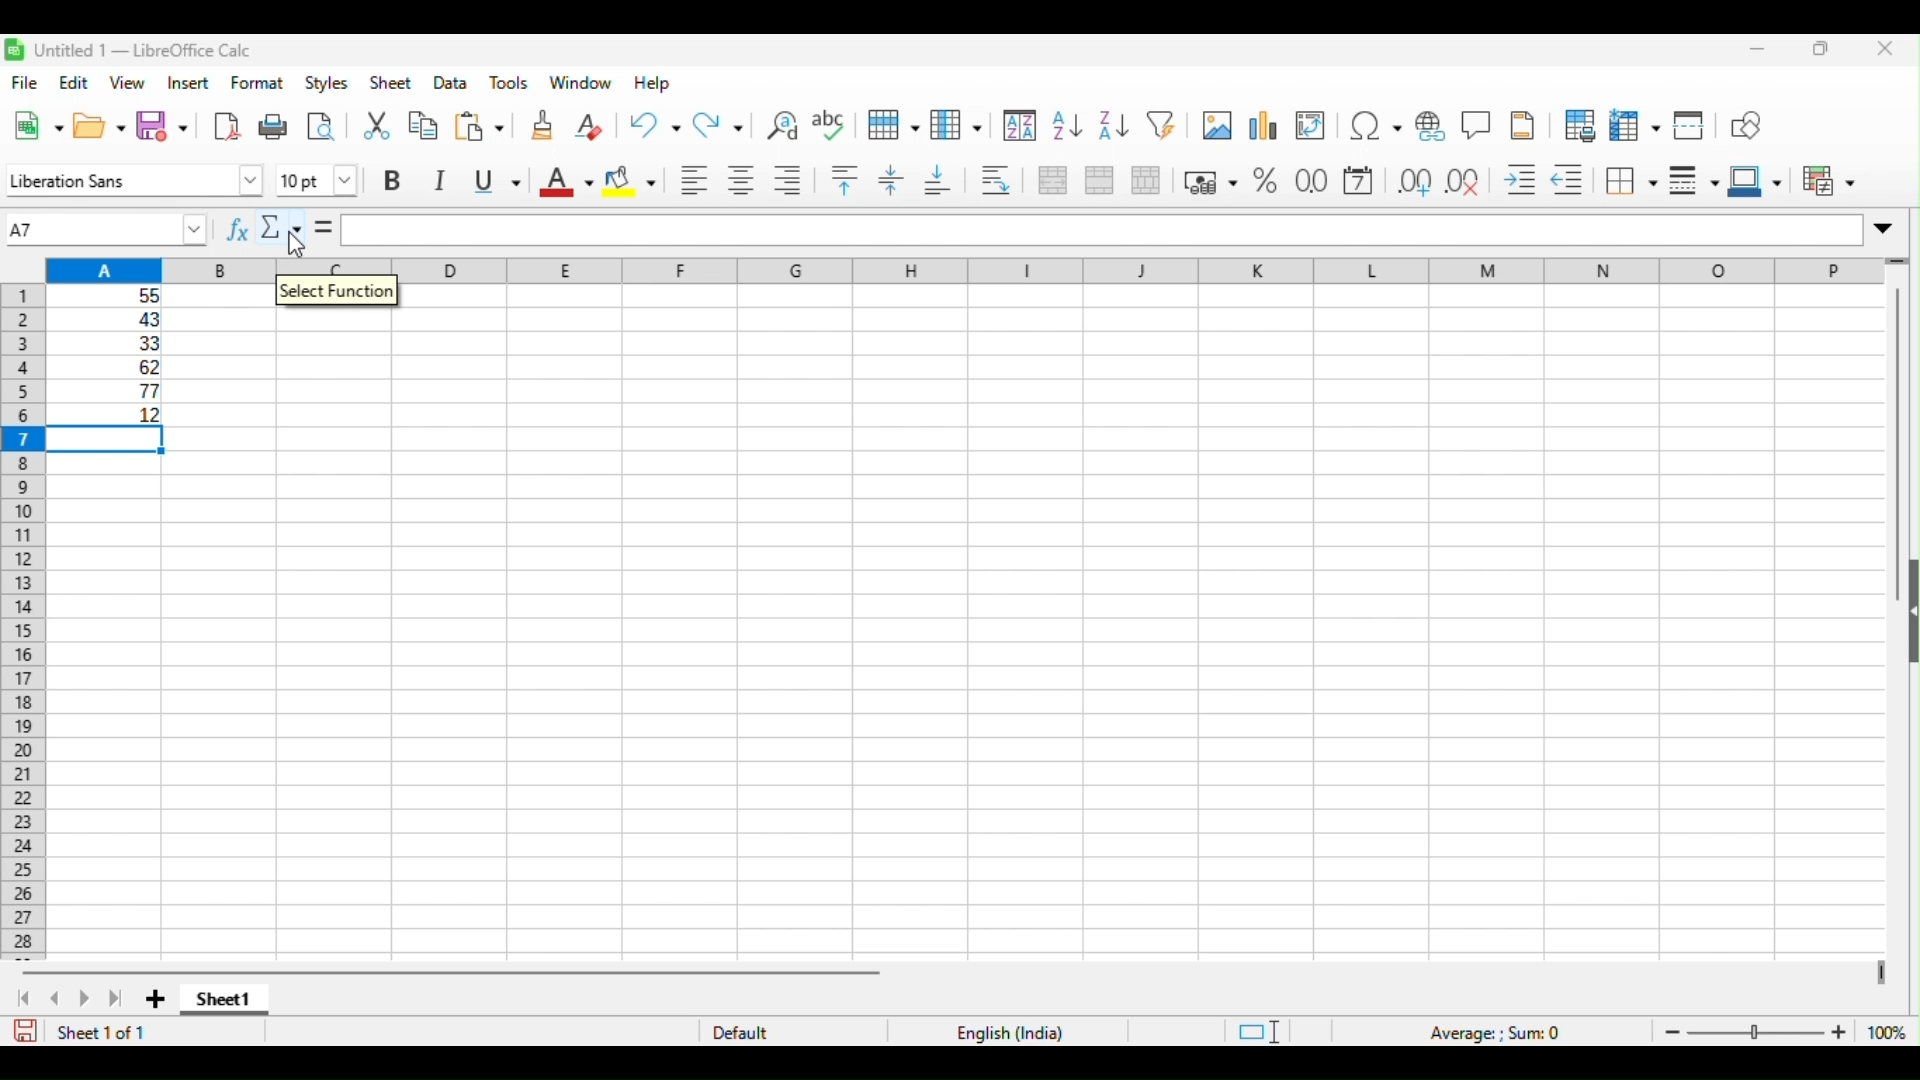 The width and height of the screenshot is (1920, 1080). I want to click on border, so click(1631, 181).